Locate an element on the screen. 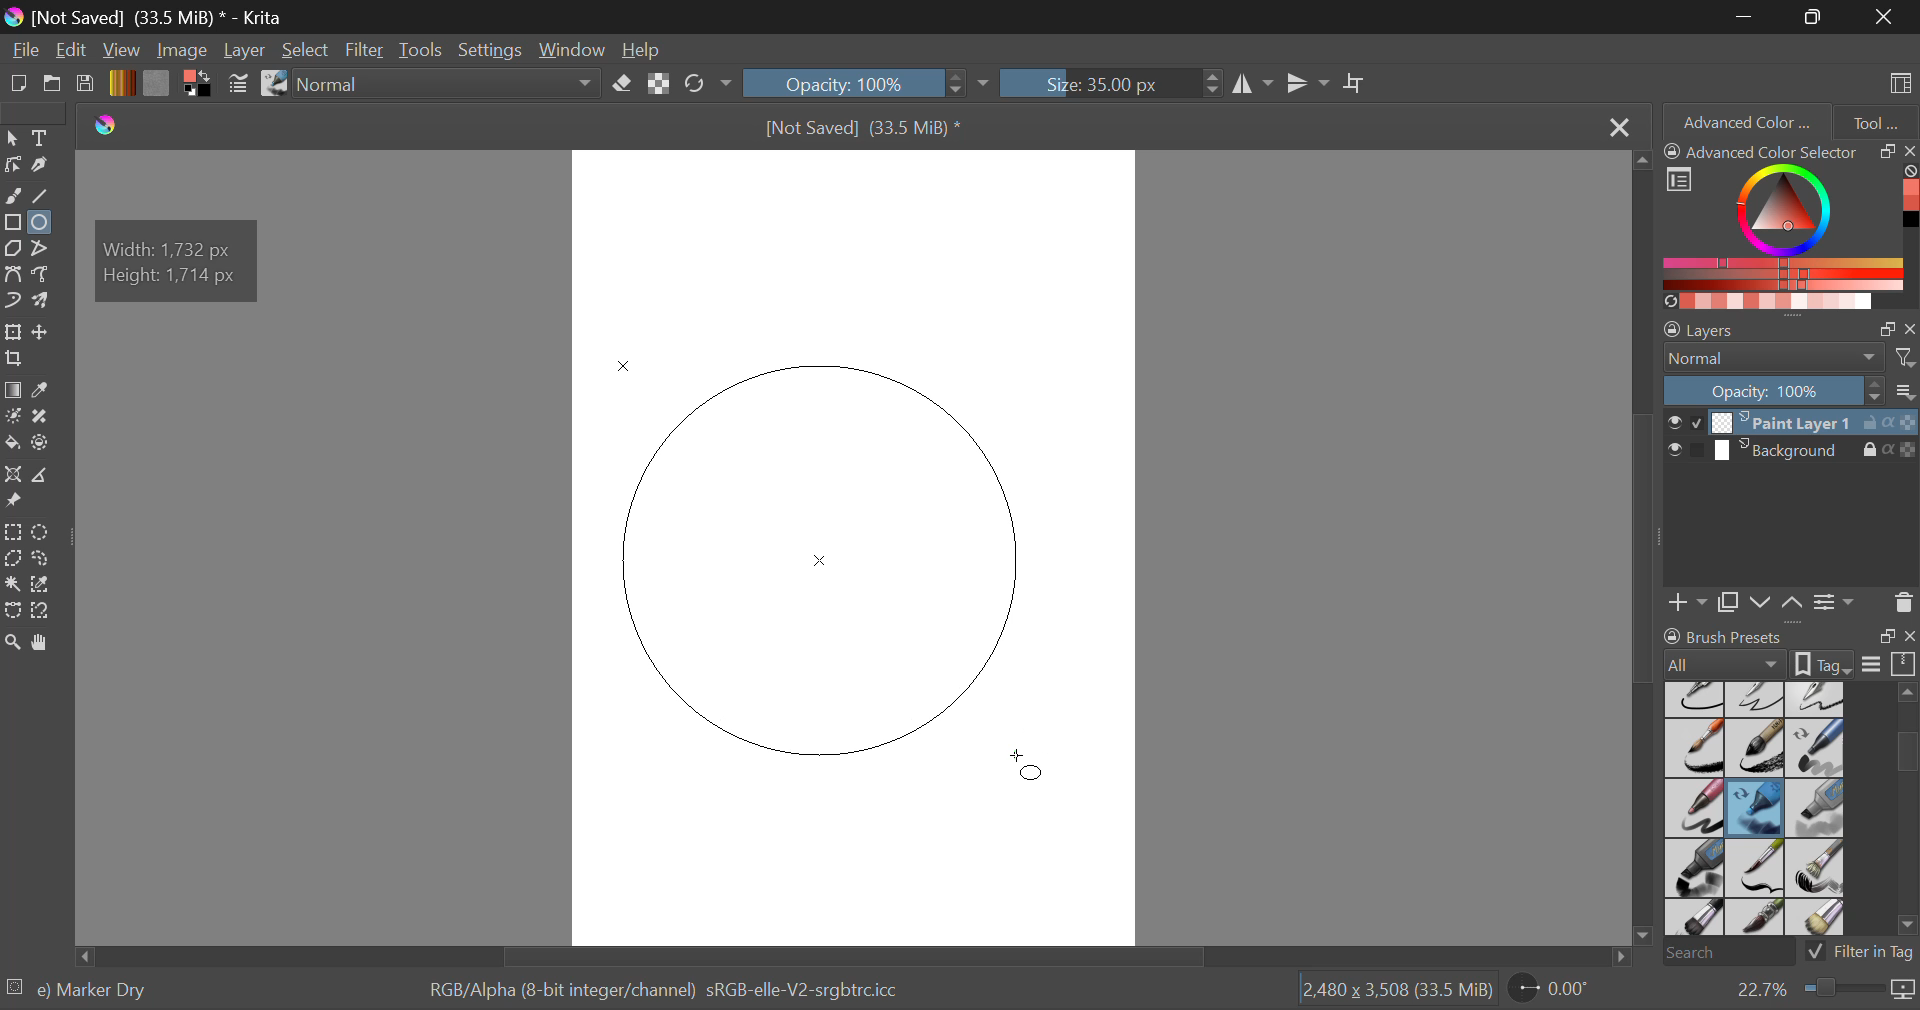  Marker Dry is located at coordinates (1756, 808).